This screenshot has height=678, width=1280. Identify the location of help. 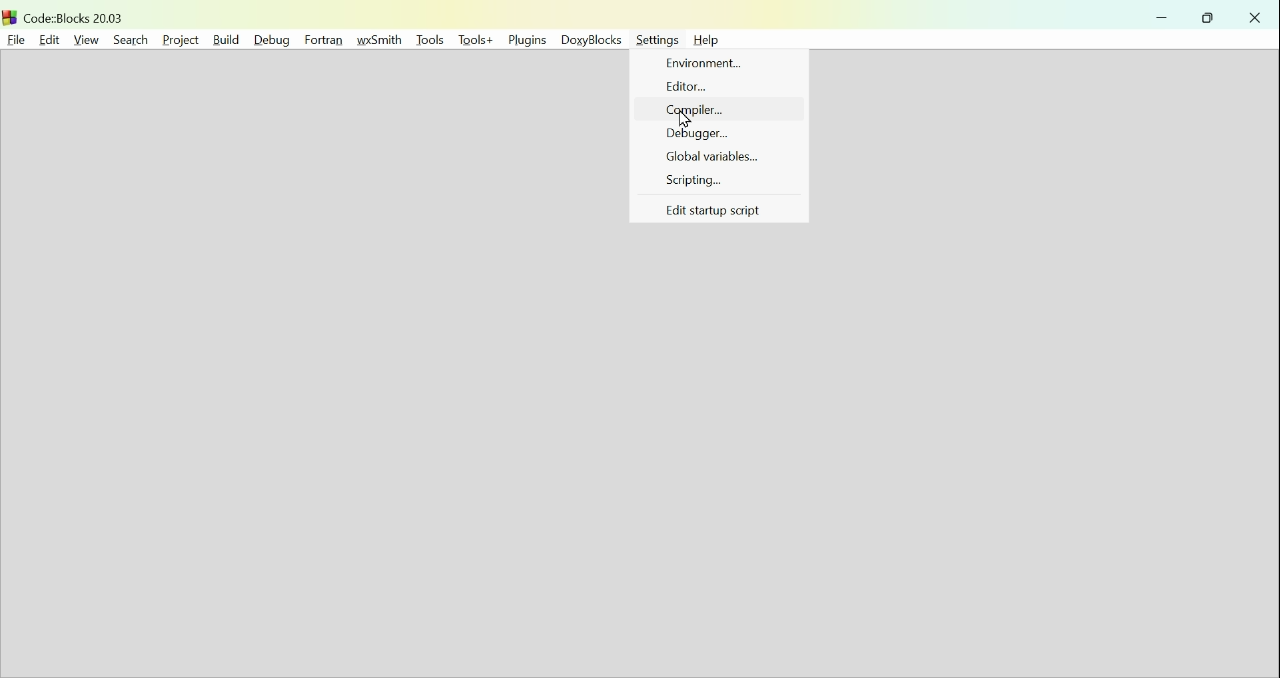
(713, 41).